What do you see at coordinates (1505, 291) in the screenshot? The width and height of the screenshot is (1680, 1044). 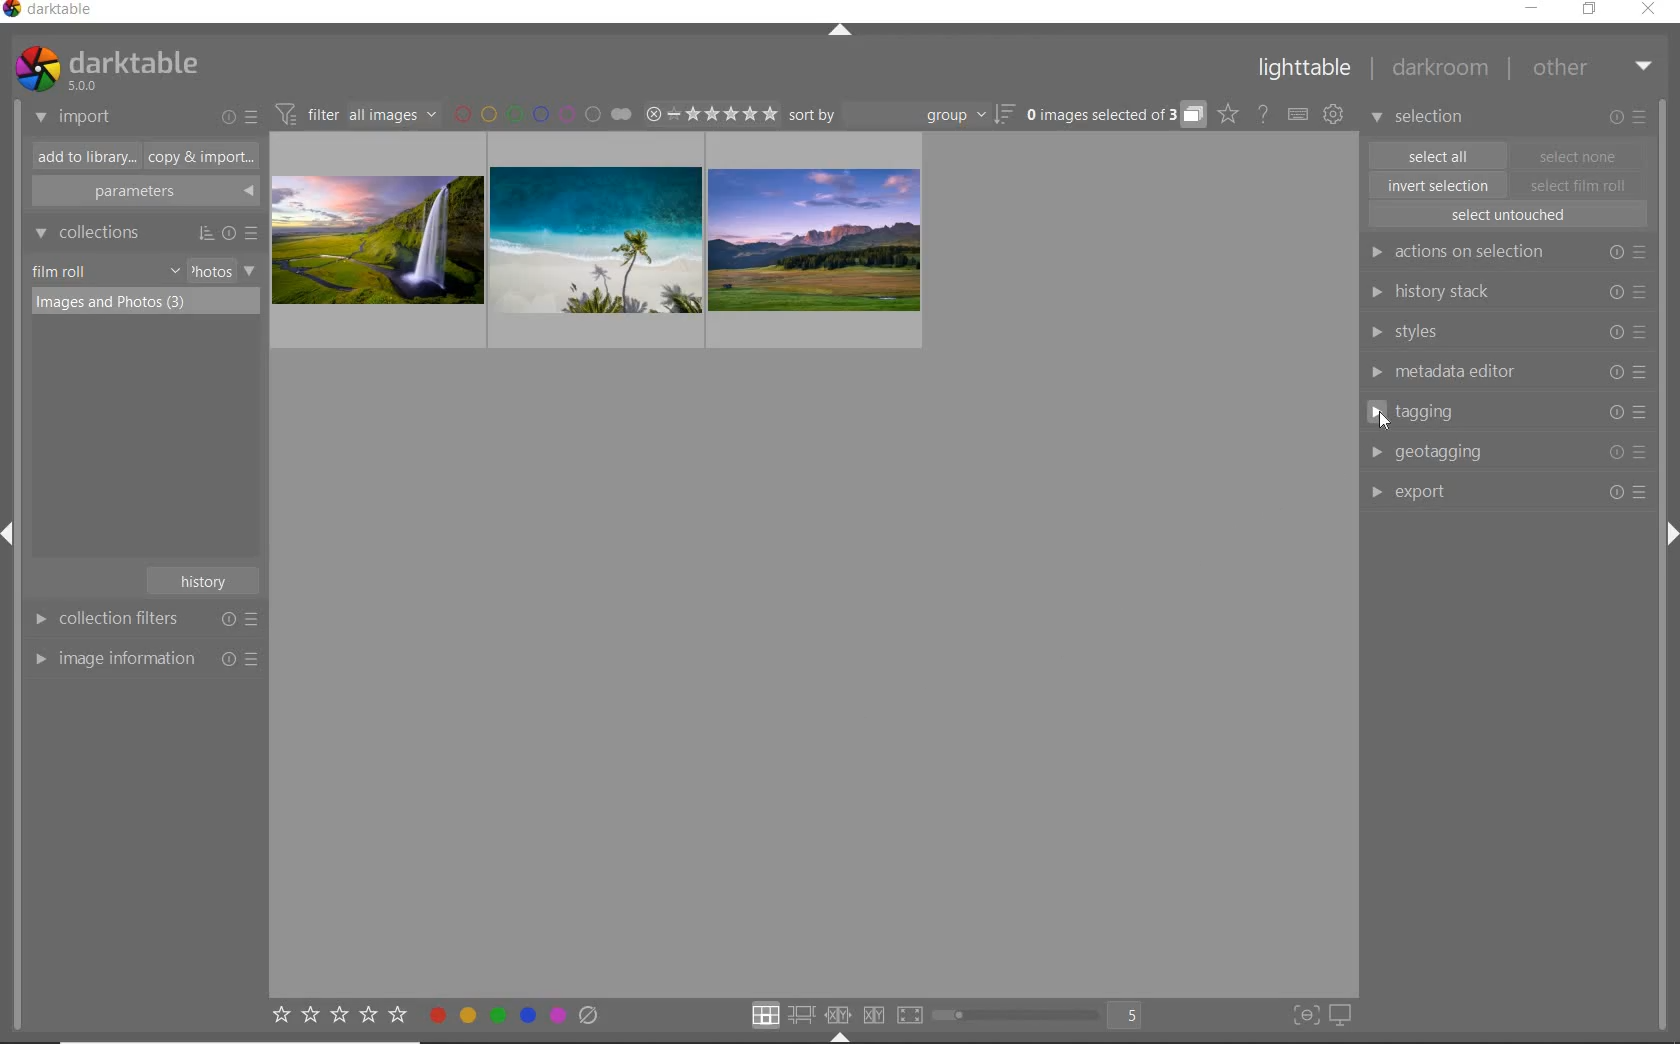 I see `history stack` at bounding box center [1505, 291].